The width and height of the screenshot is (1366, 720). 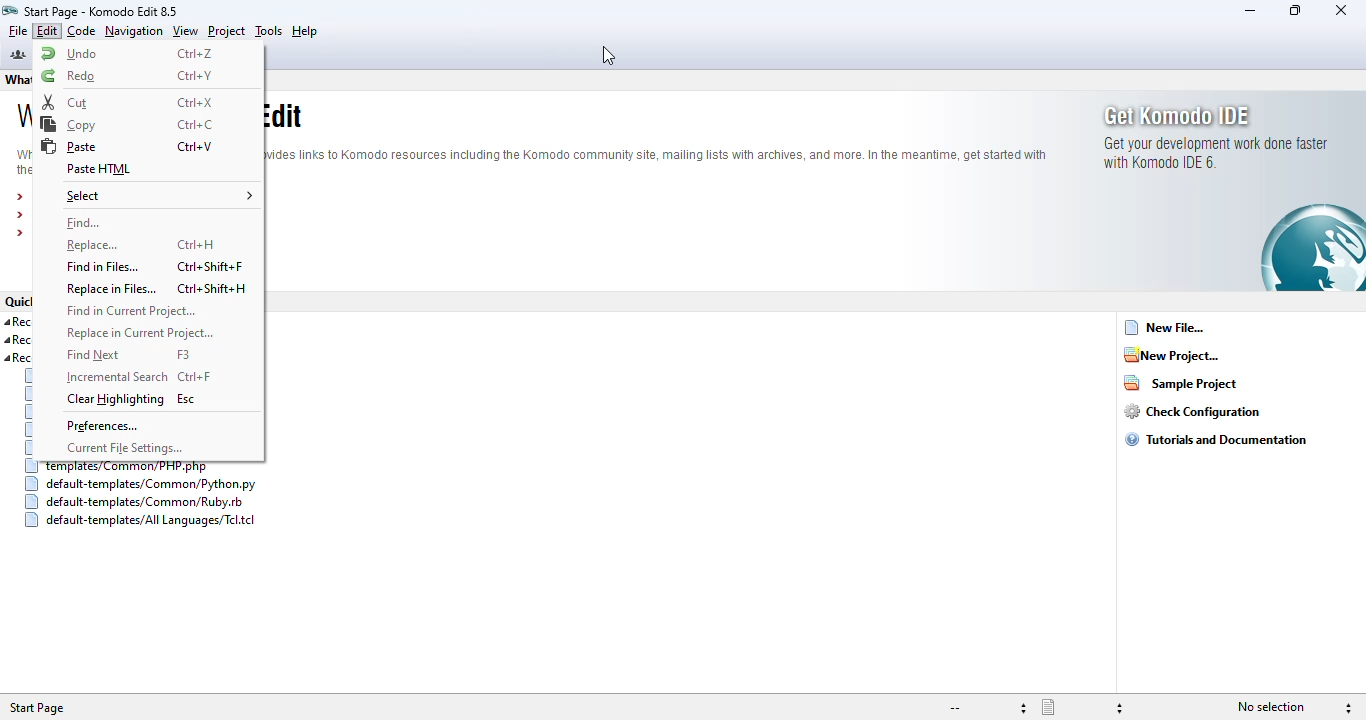 What do you see at coordinates (132, 311) in the screenshot?
I see `find in current project` at bounding box center [132, 311].